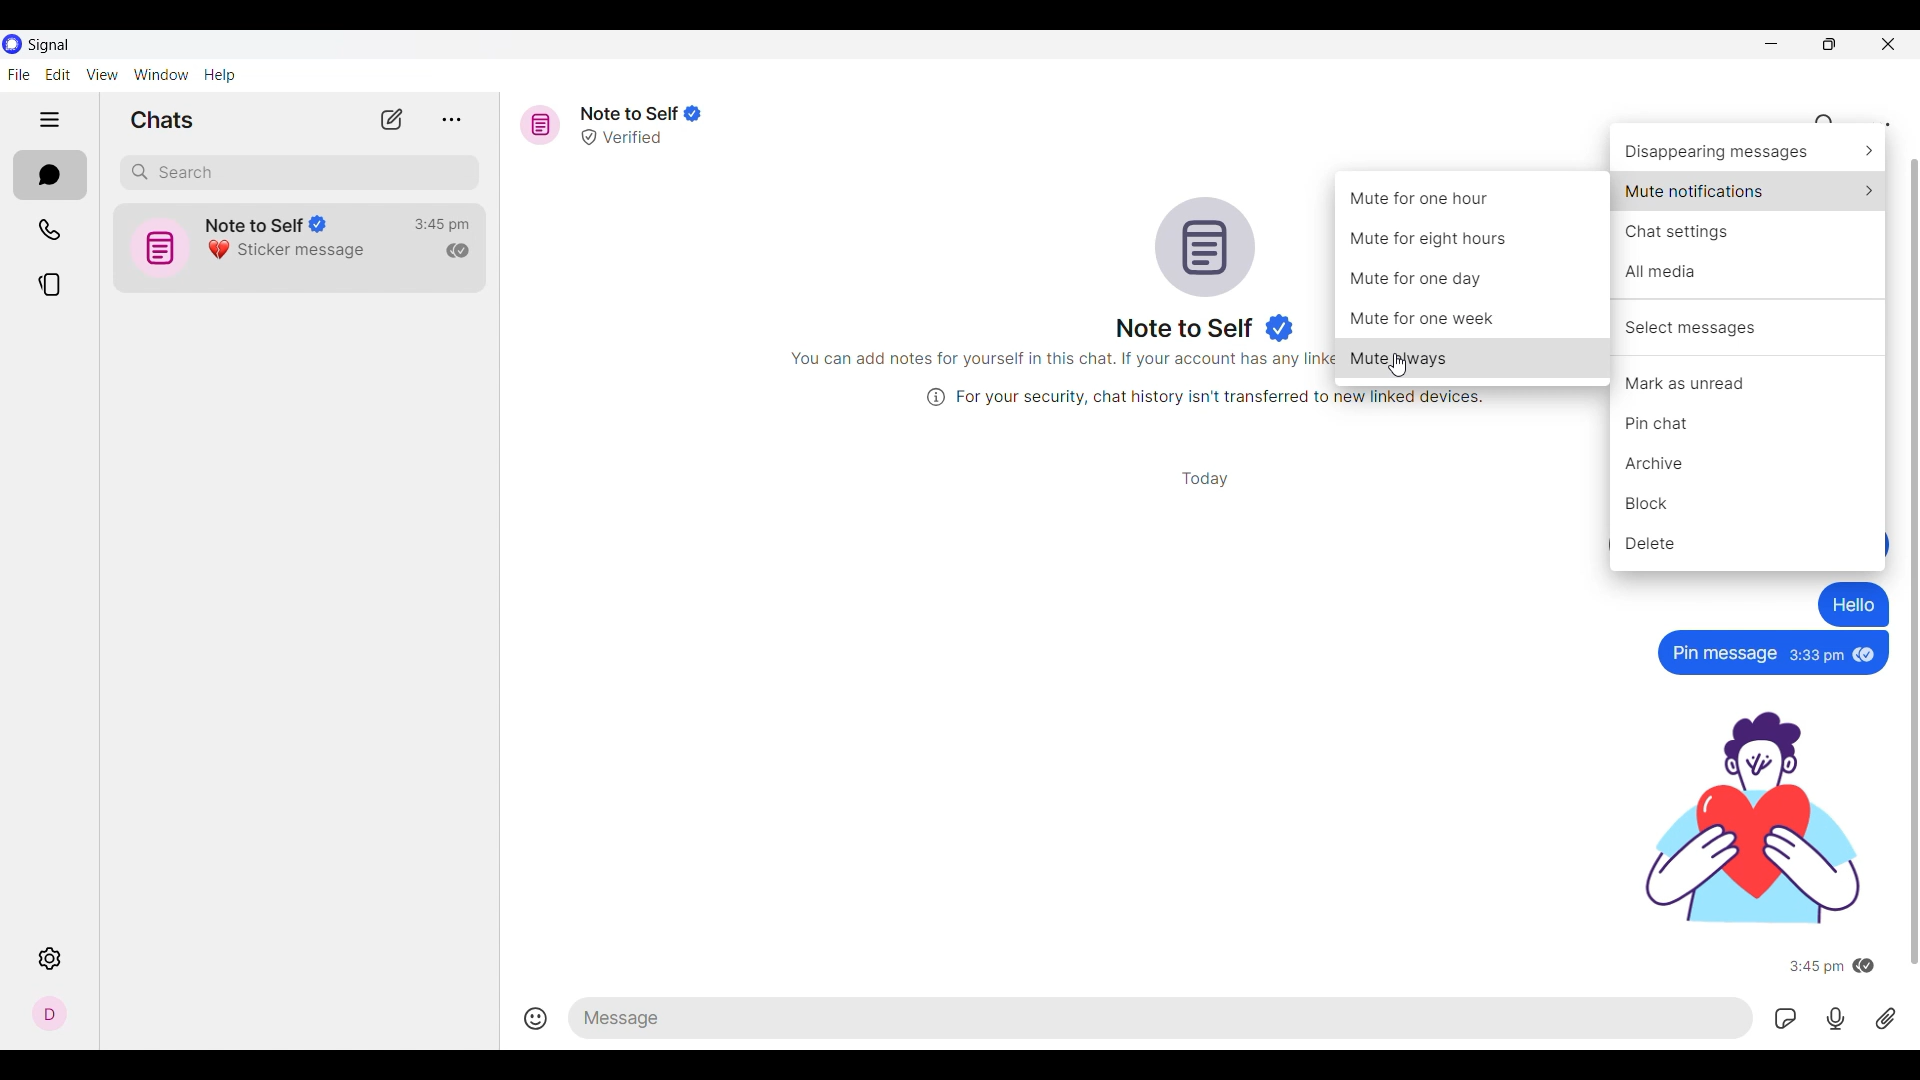 The width and height of the screenshot is (1920, 1080). I want to click on Help menu, so click(220, 76).